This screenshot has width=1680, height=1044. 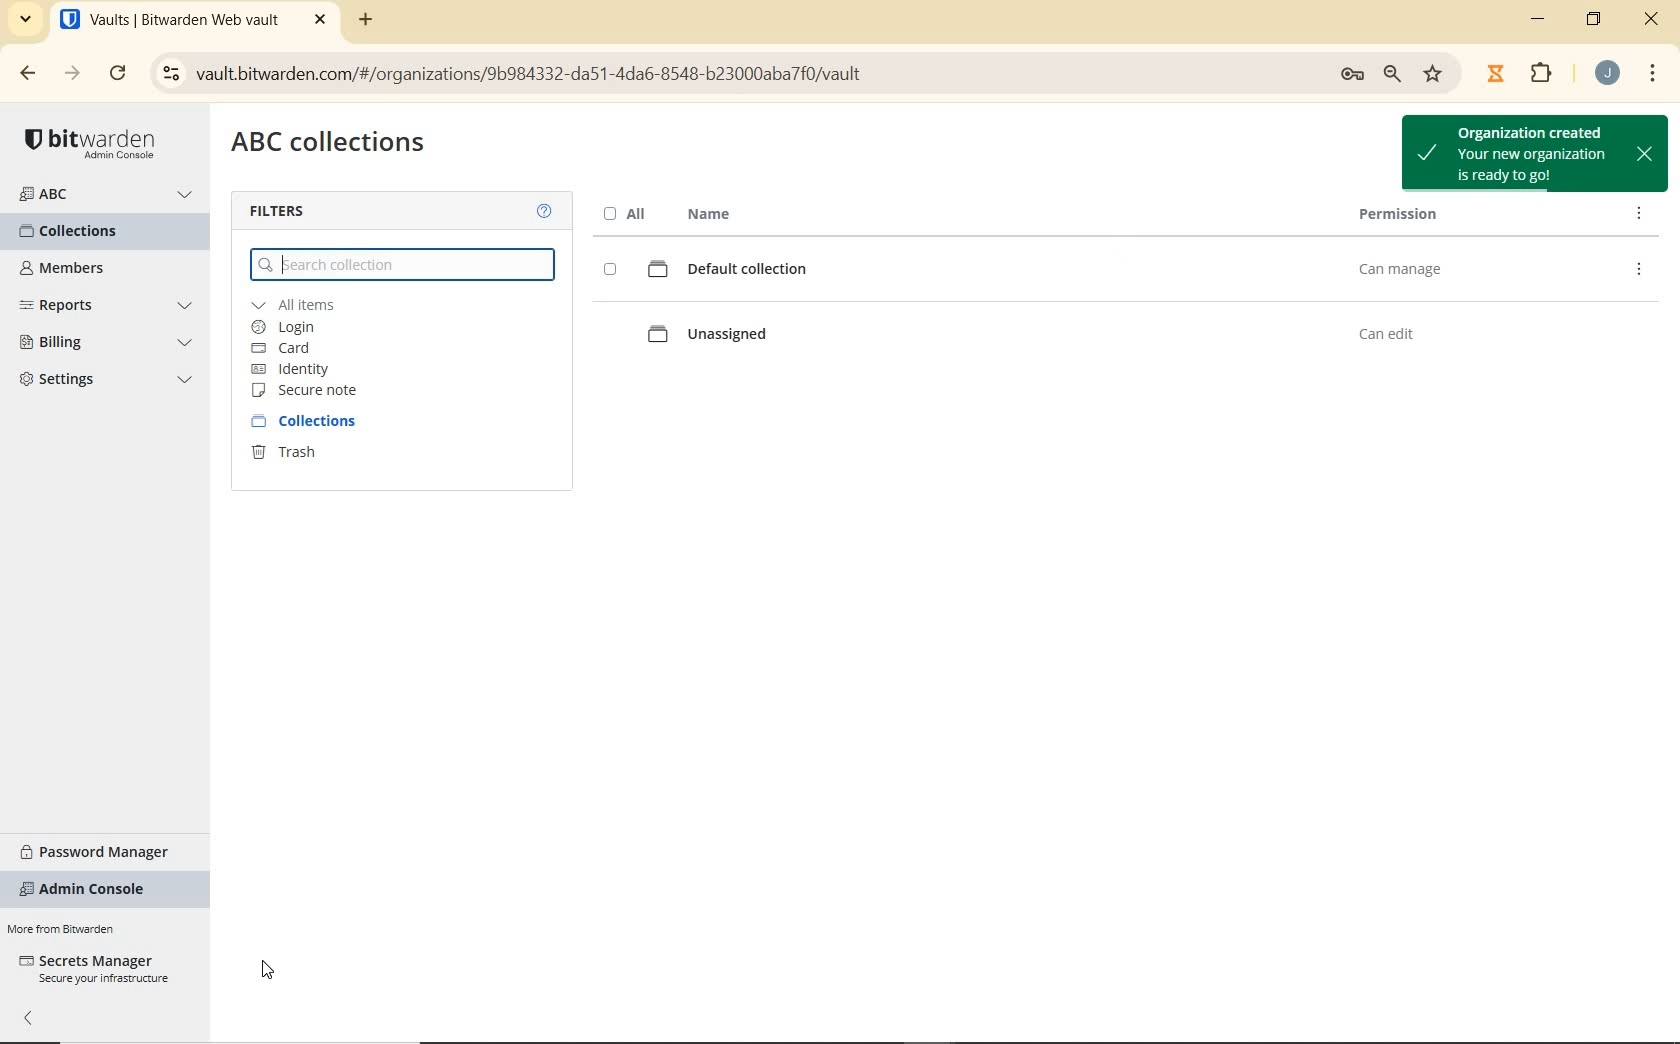 What do you see at coordinates (286, 456) in the screenshot?
I see `trash` at bounding box center [286, 456].